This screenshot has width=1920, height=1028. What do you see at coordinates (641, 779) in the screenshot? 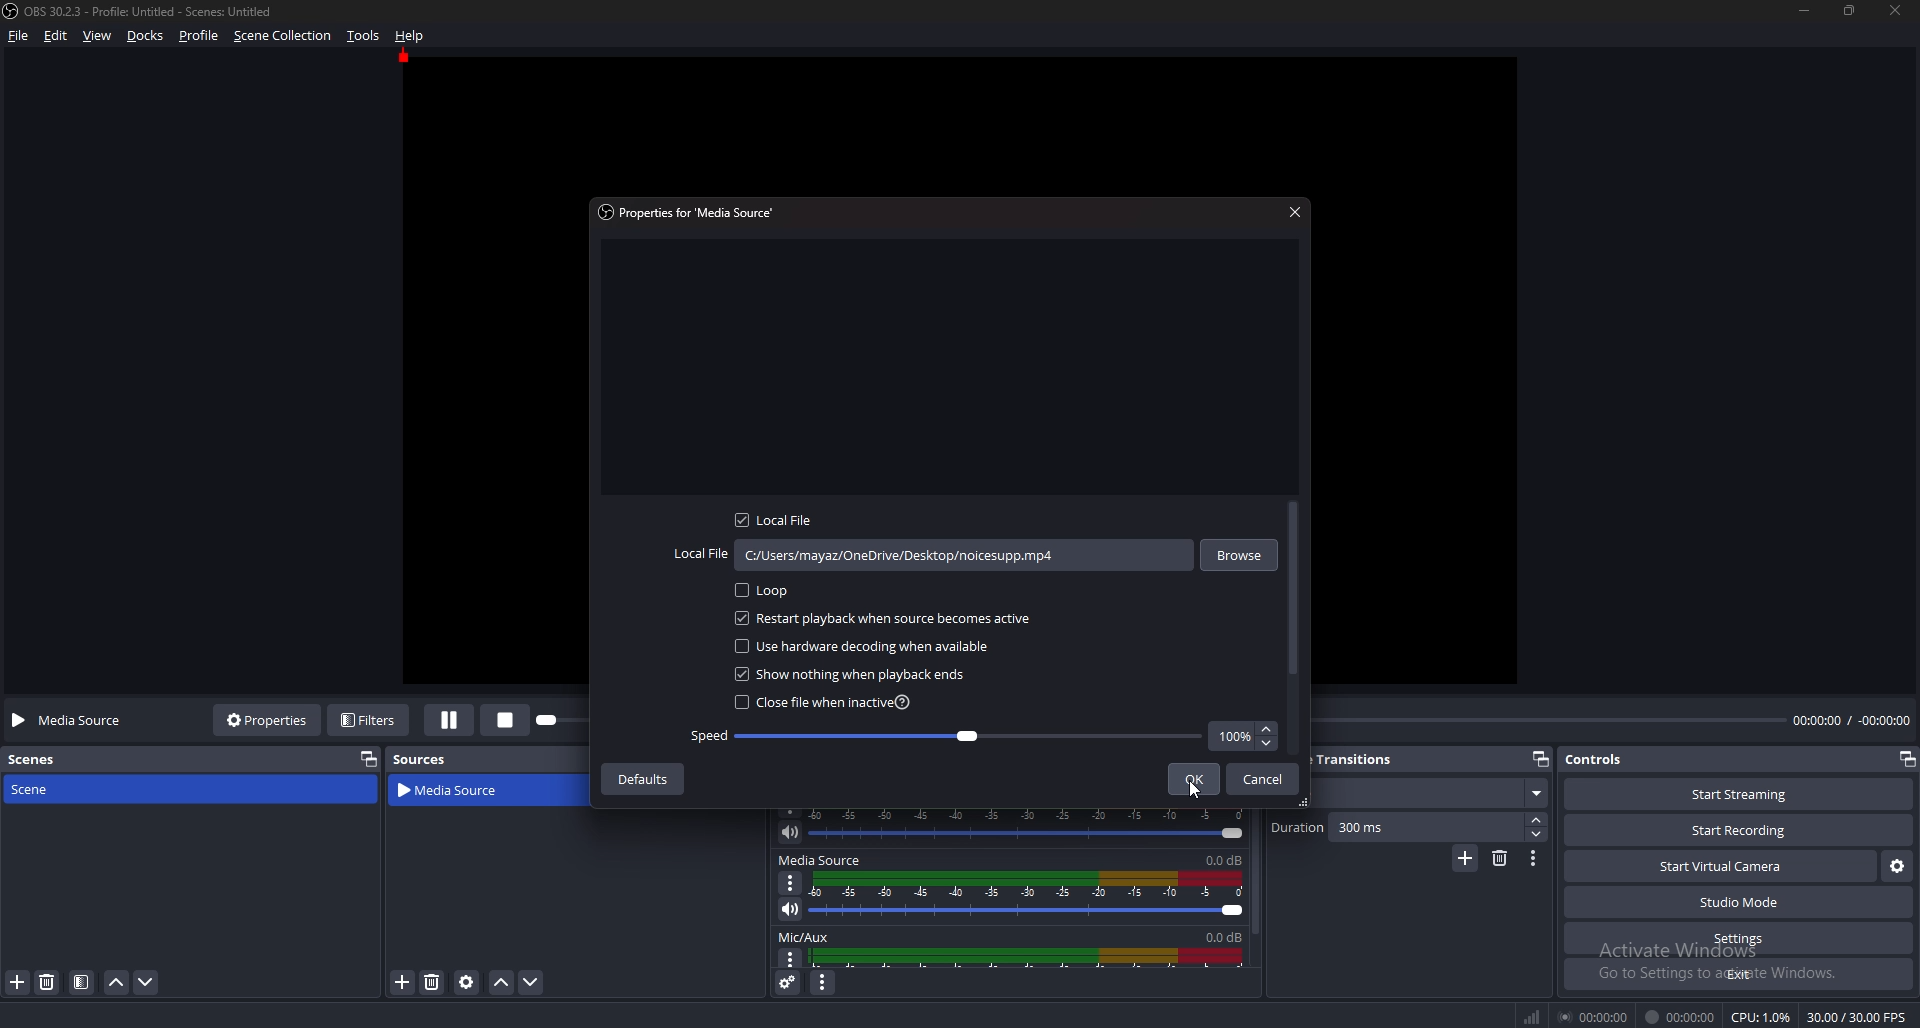
I see `Defaults` at bounding box center [641, 779].